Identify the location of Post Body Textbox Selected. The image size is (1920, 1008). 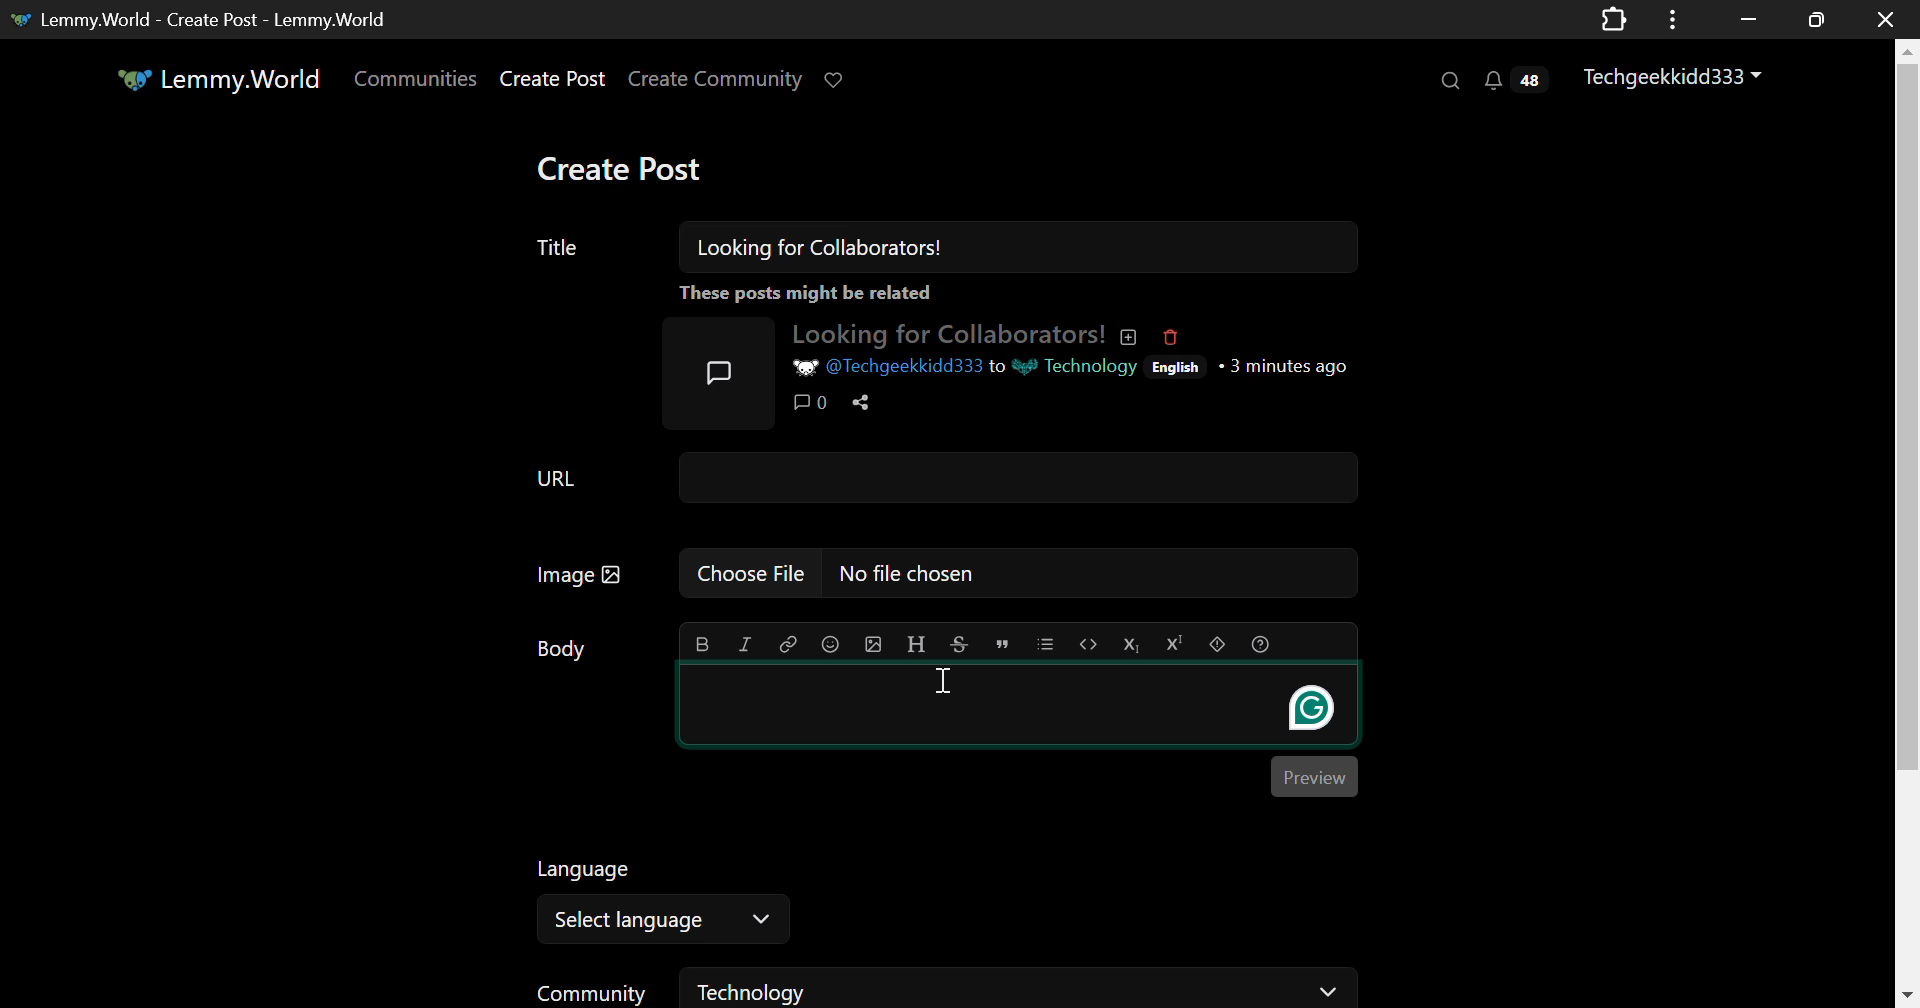
(1022, 708).